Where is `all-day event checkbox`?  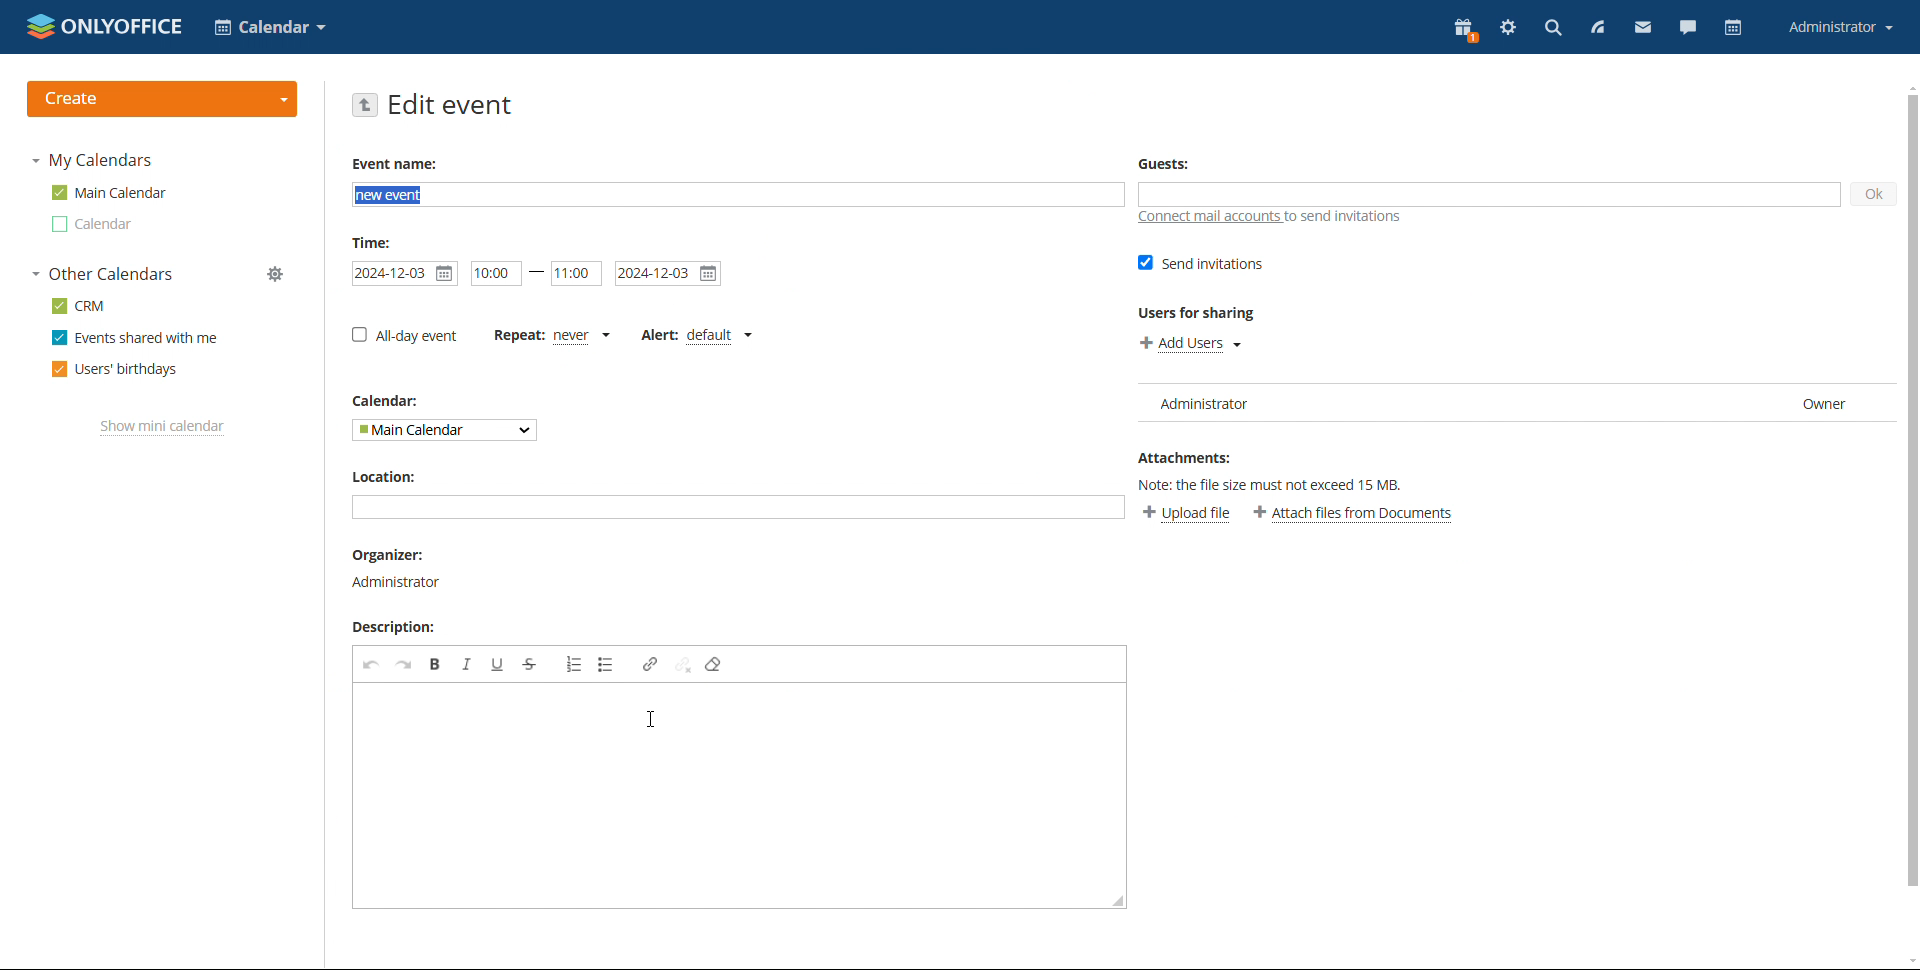
all-day event checkbox is located at coordinates (404, 335).